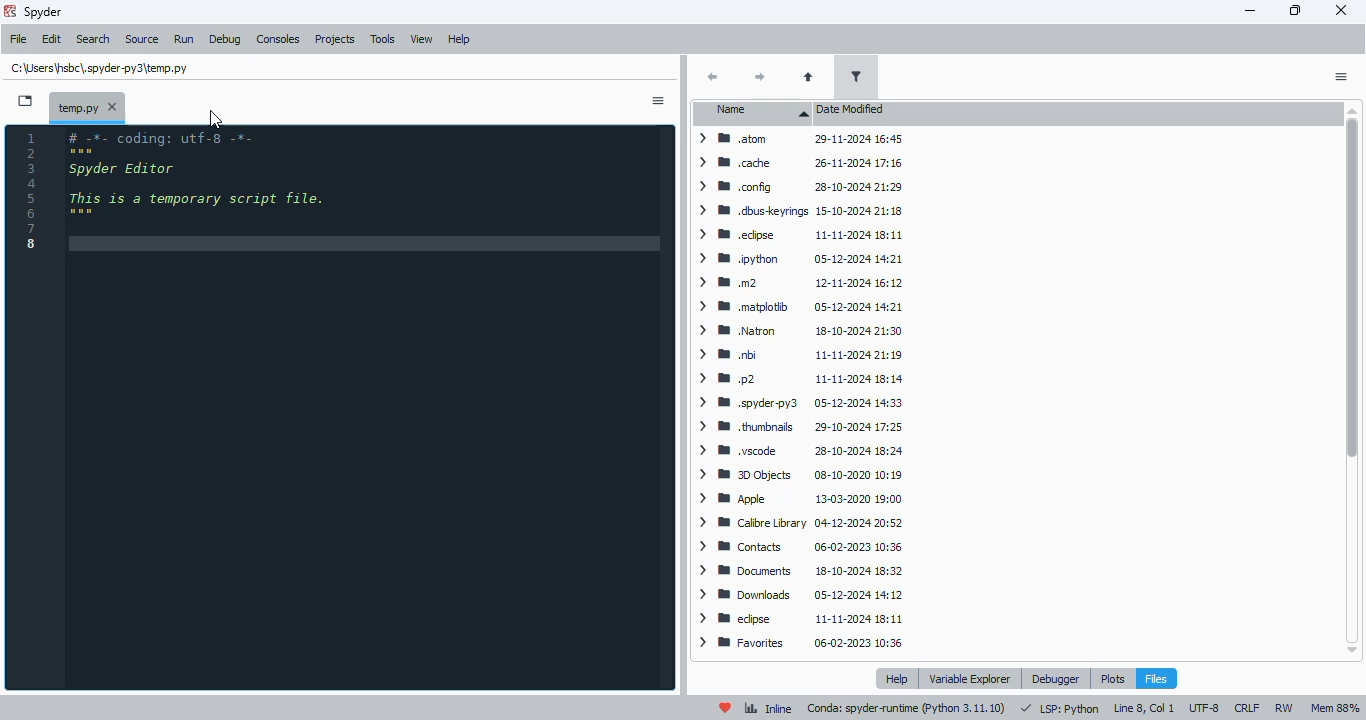 Image resolution: width=1366 pixels, height=720 pixels. I want to click on projects, so click(336, 40).